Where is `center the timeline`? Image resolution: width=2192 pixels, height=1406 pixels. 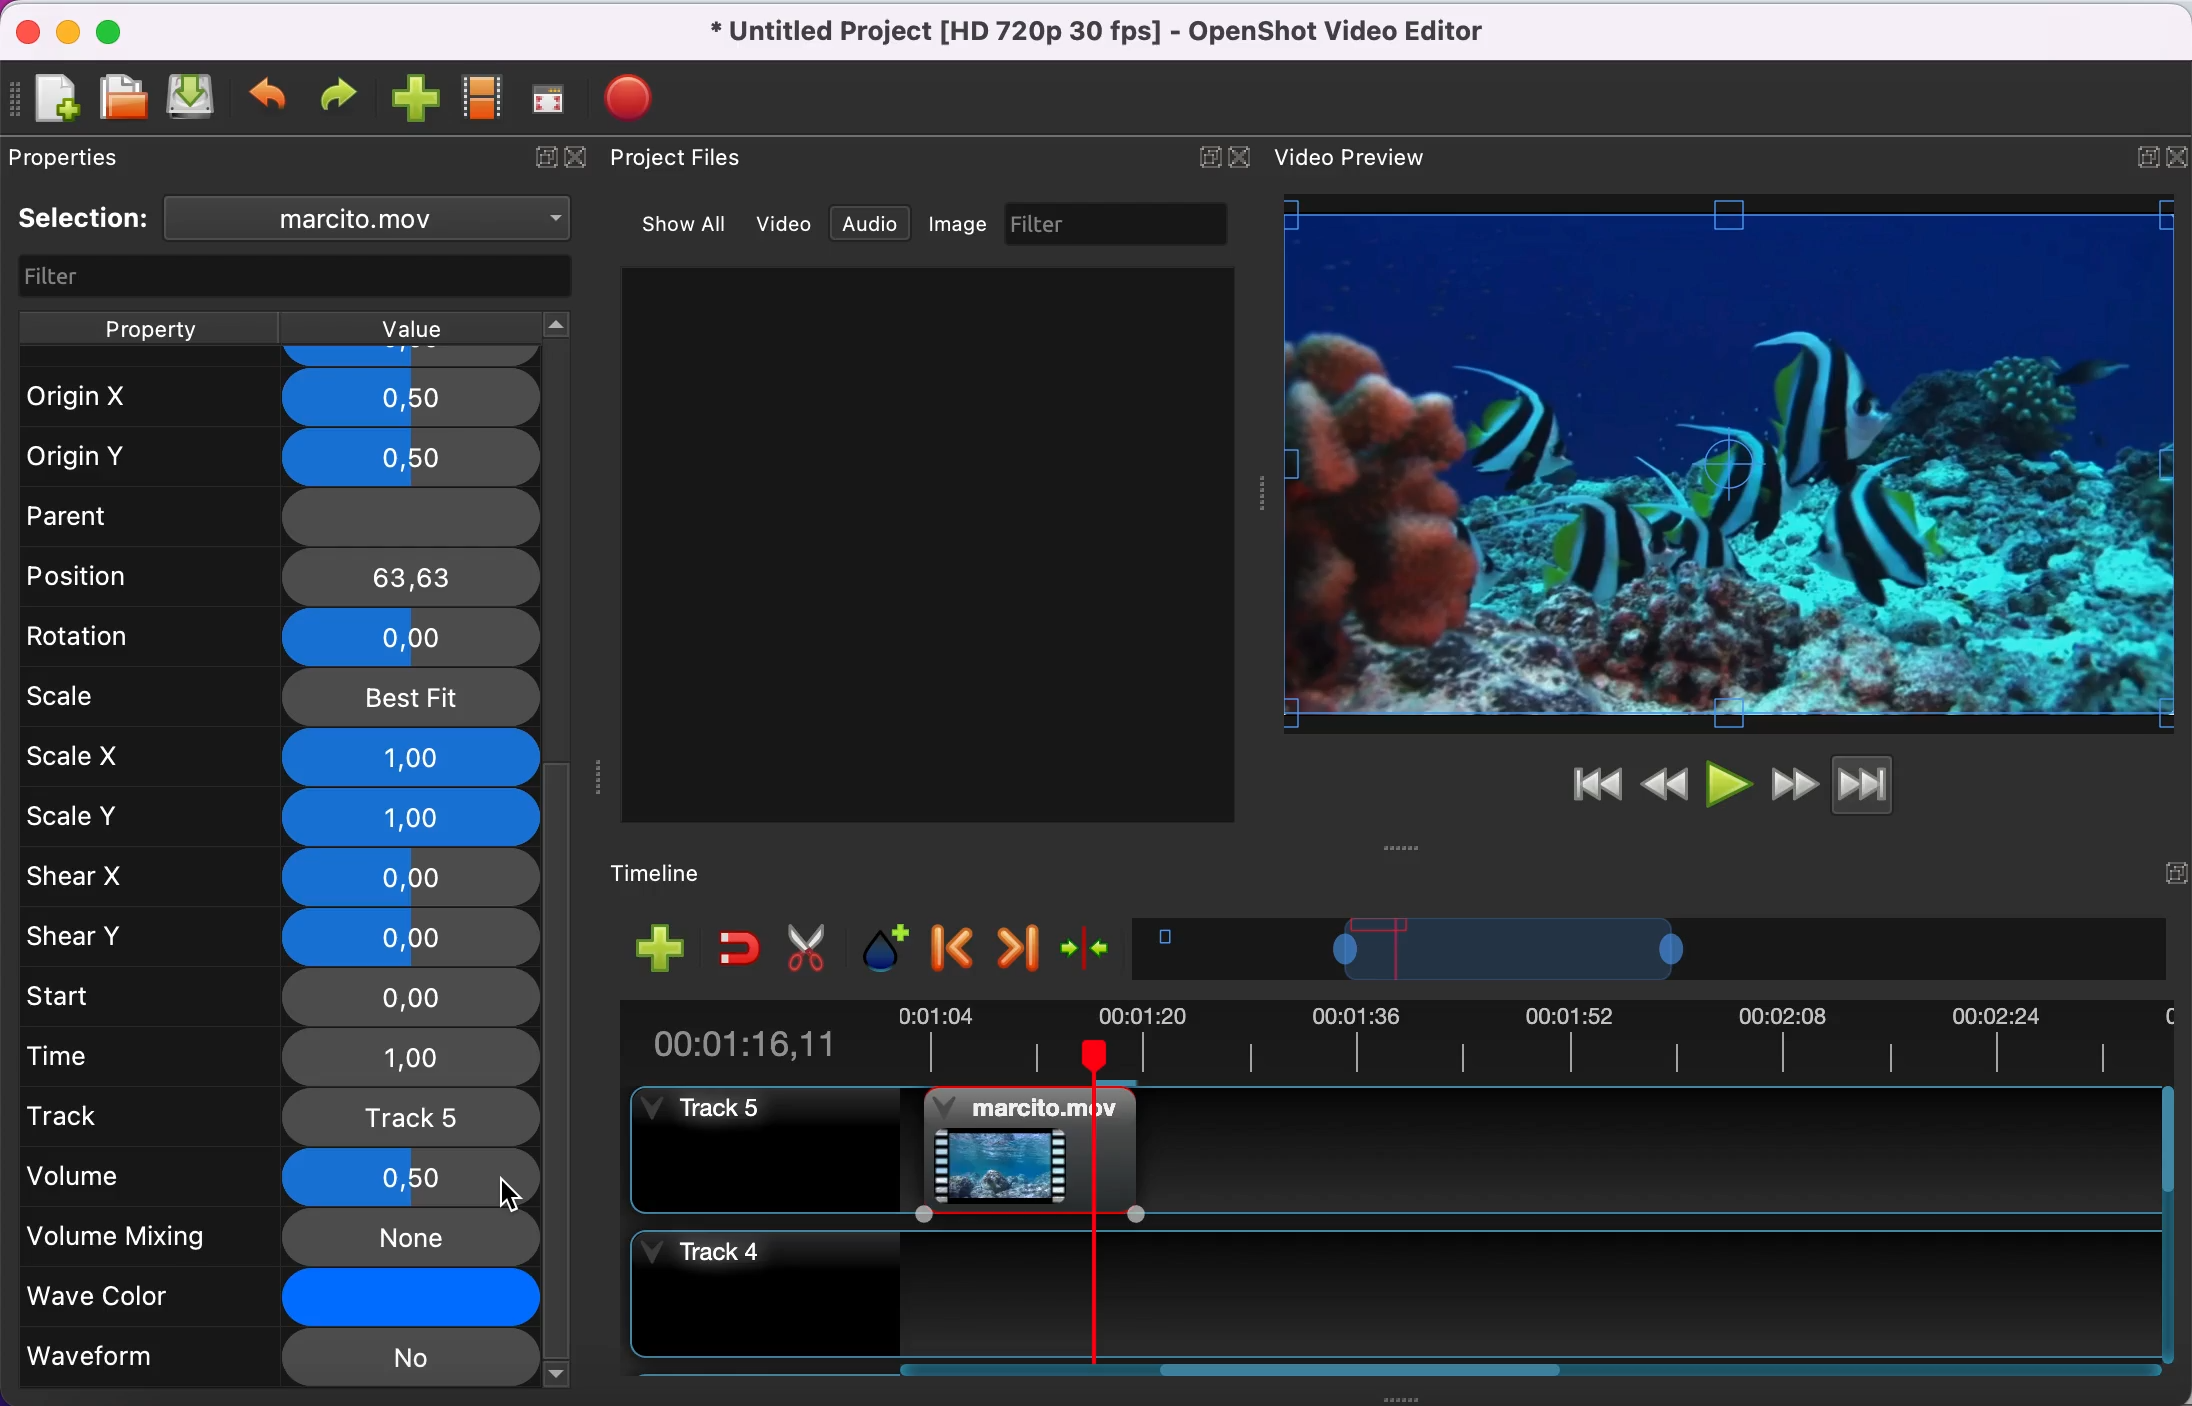
center the timeline is located at coordinates (1091, 953).